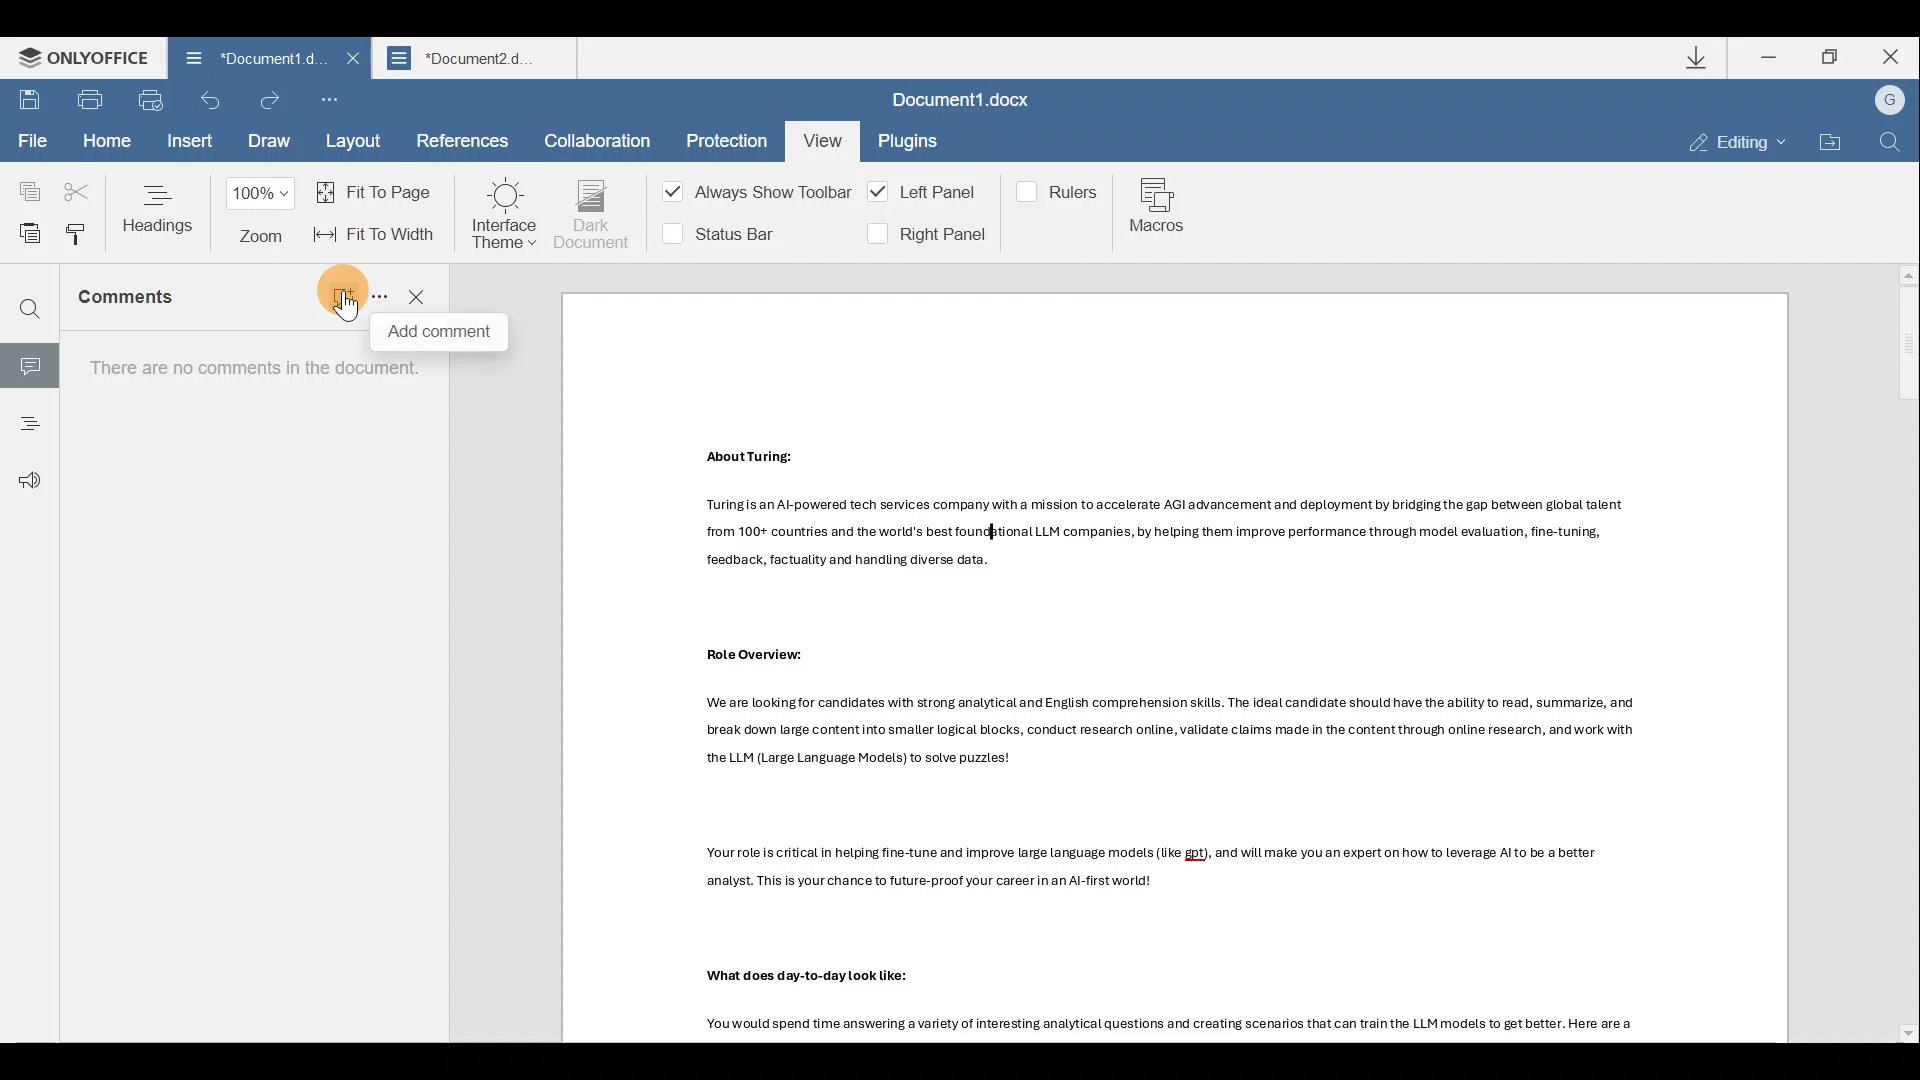  What do you see at coordinates (1828, 142) in the screenshot?
I see `Open file location` at bounding box center [1828, 142].